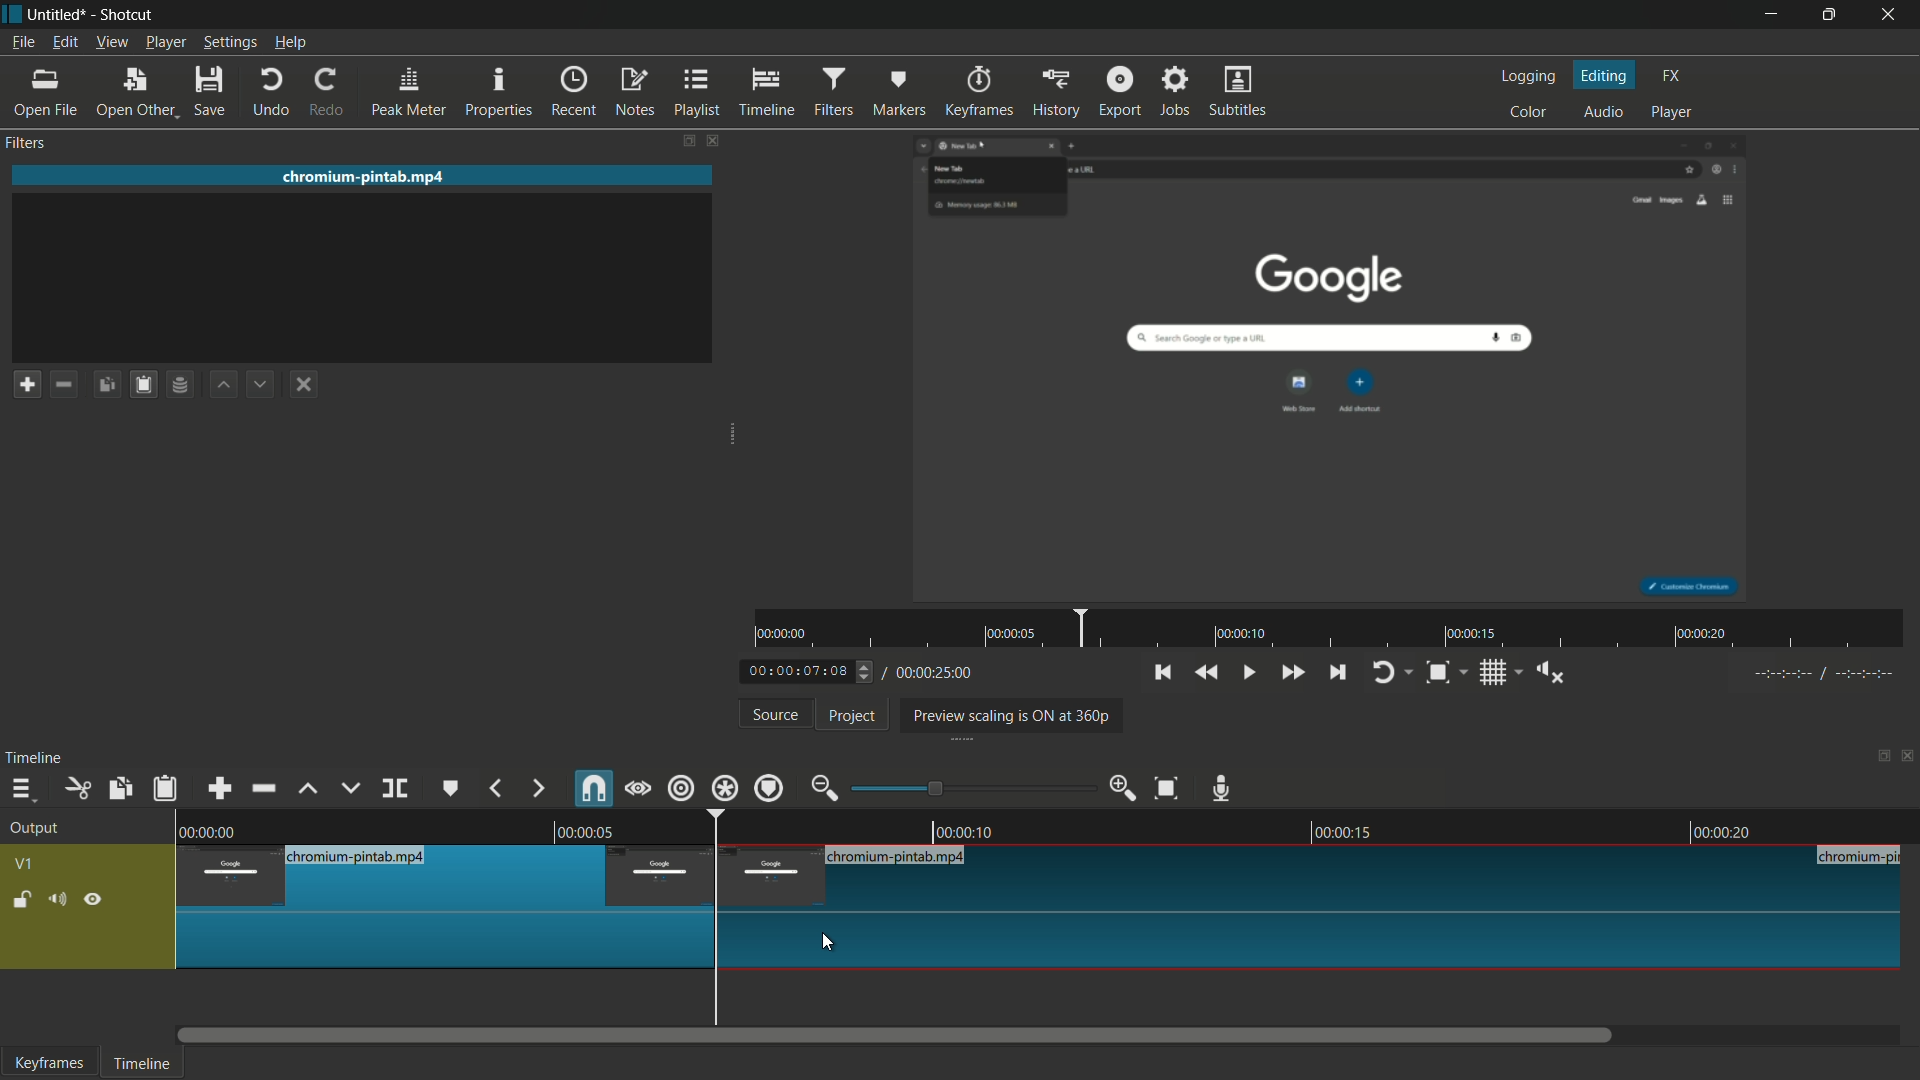  What do you see at coordinates (446, 908) in the screenshot?
I see `this segment has been split` at bounding box center [446, 908].